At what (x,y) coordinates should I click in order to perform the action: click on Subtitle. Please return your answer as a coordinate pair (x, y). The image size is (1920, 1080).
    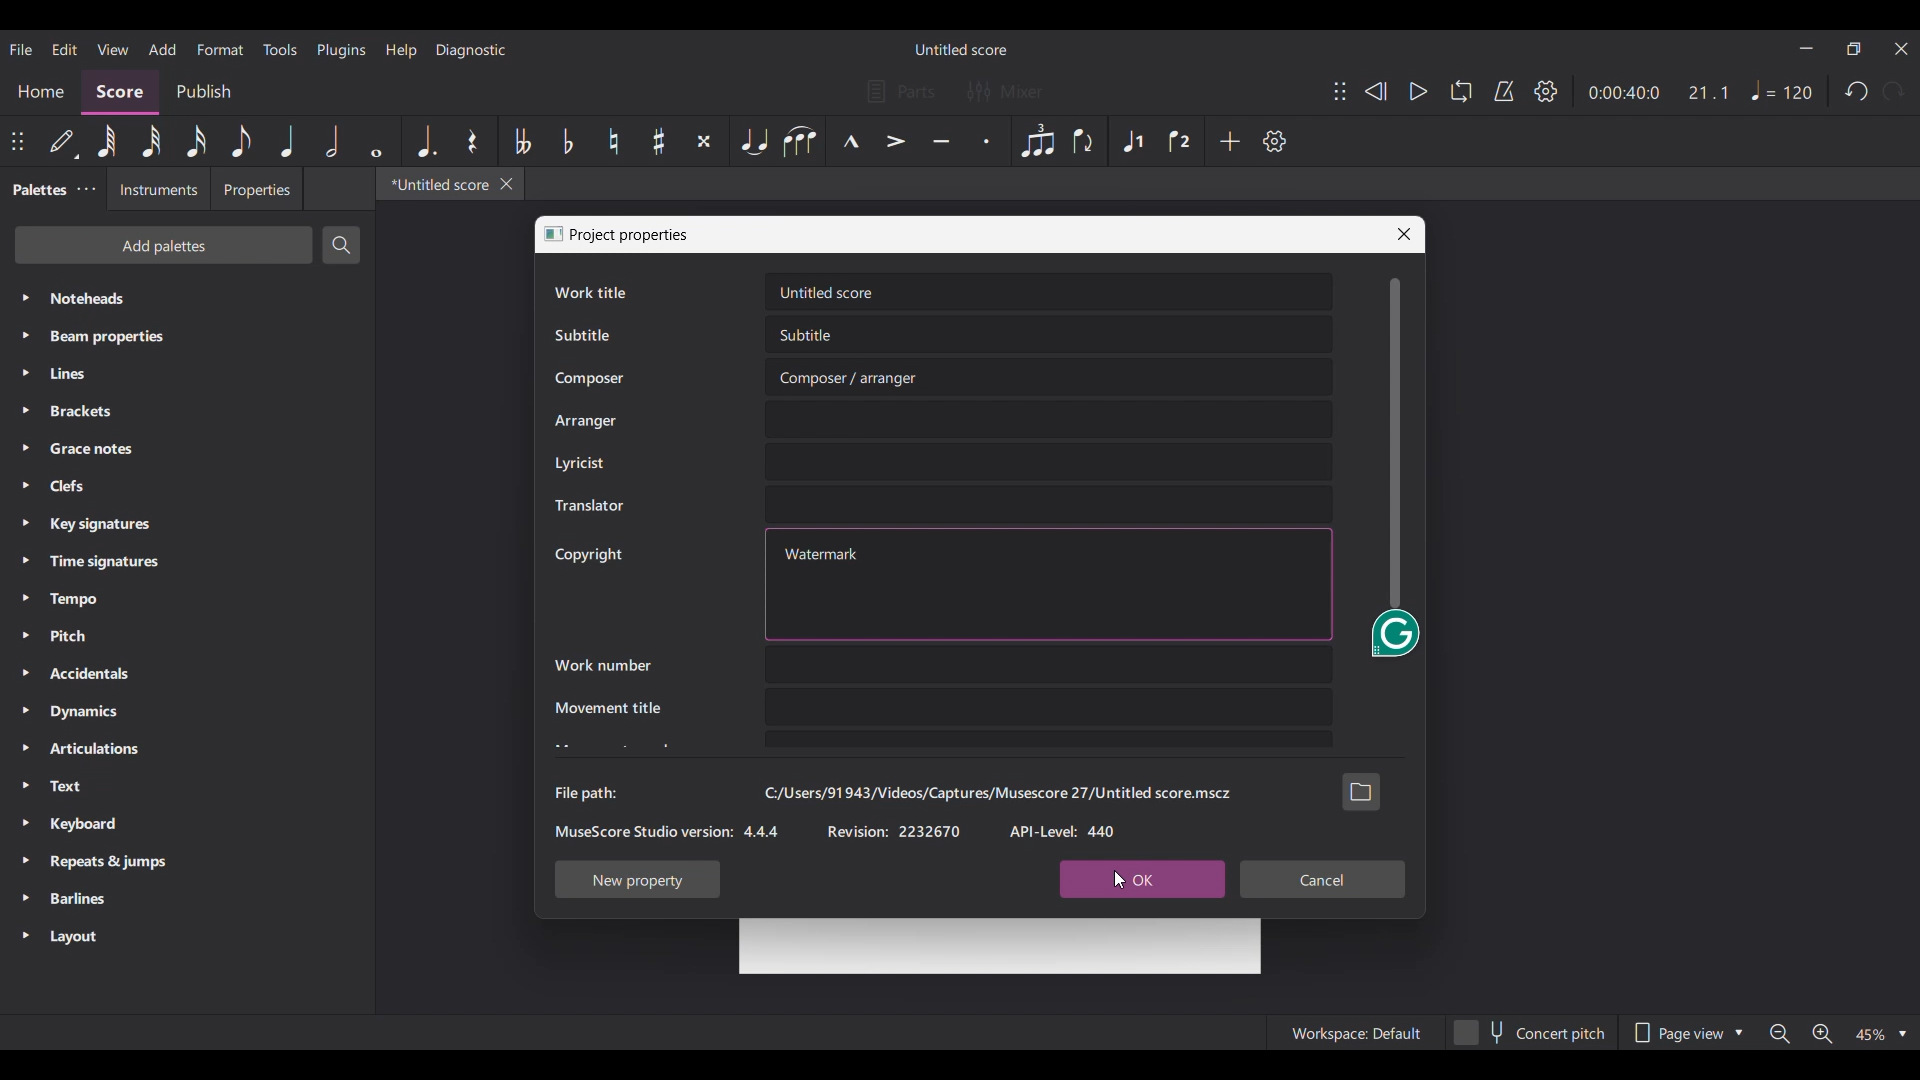
    Looking at the image, I should click on (581, 335).